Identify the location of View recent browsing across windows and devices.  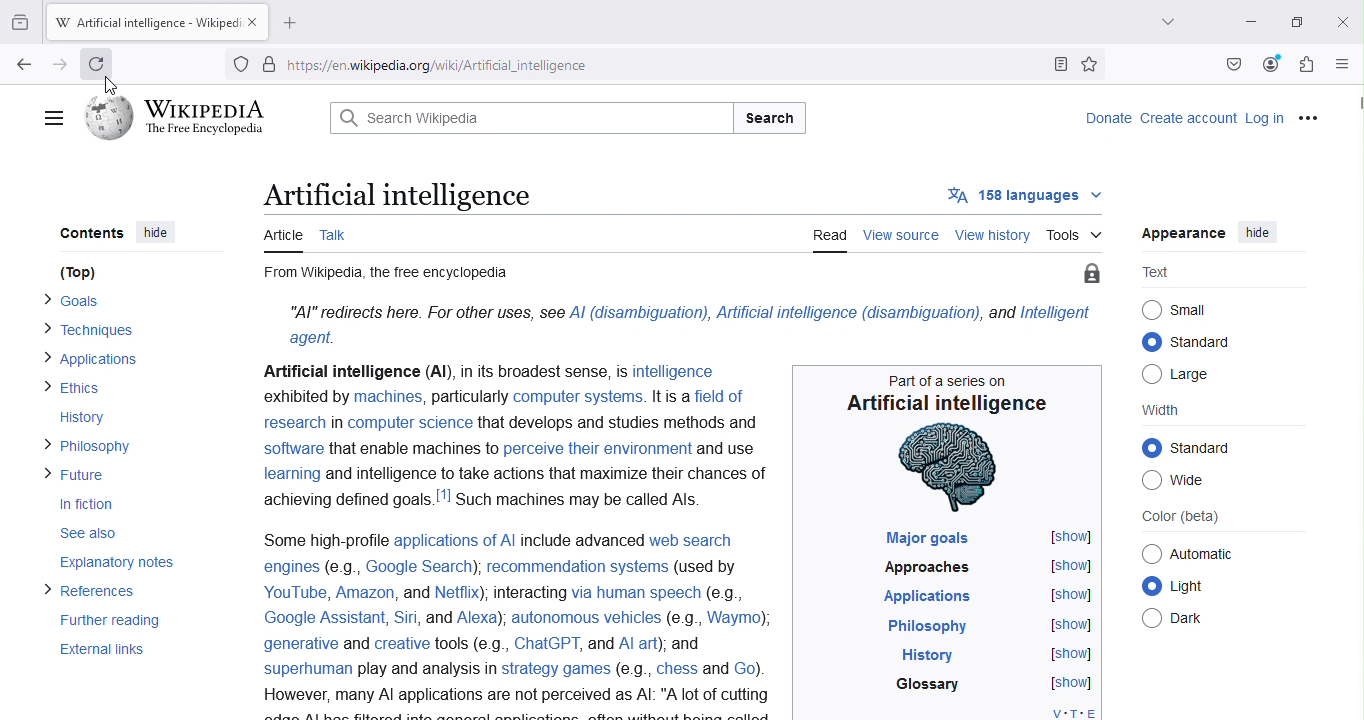
(21, 22).